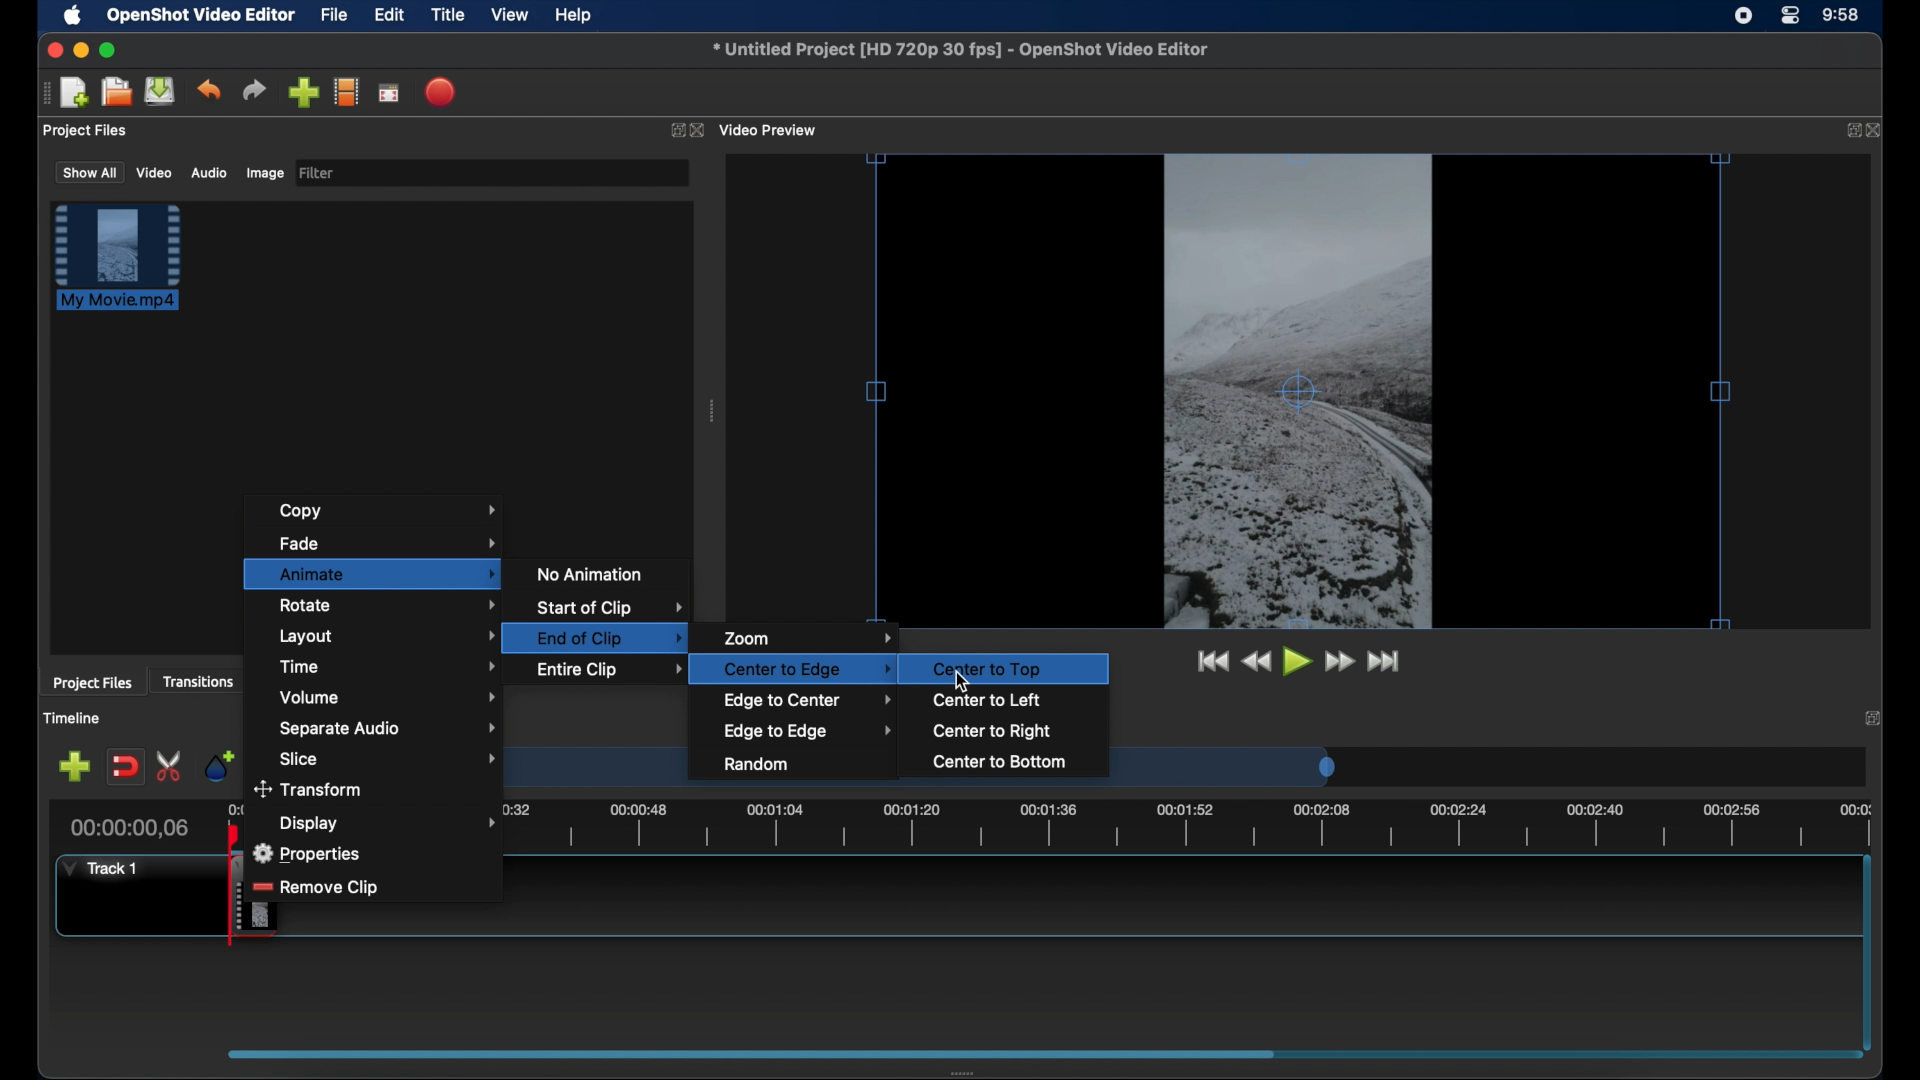 The width and height of the screenshot is (1920, 1080). Describe the element at coordinates (346, 91) in the screenshot. I see `explore profiles` at that location.